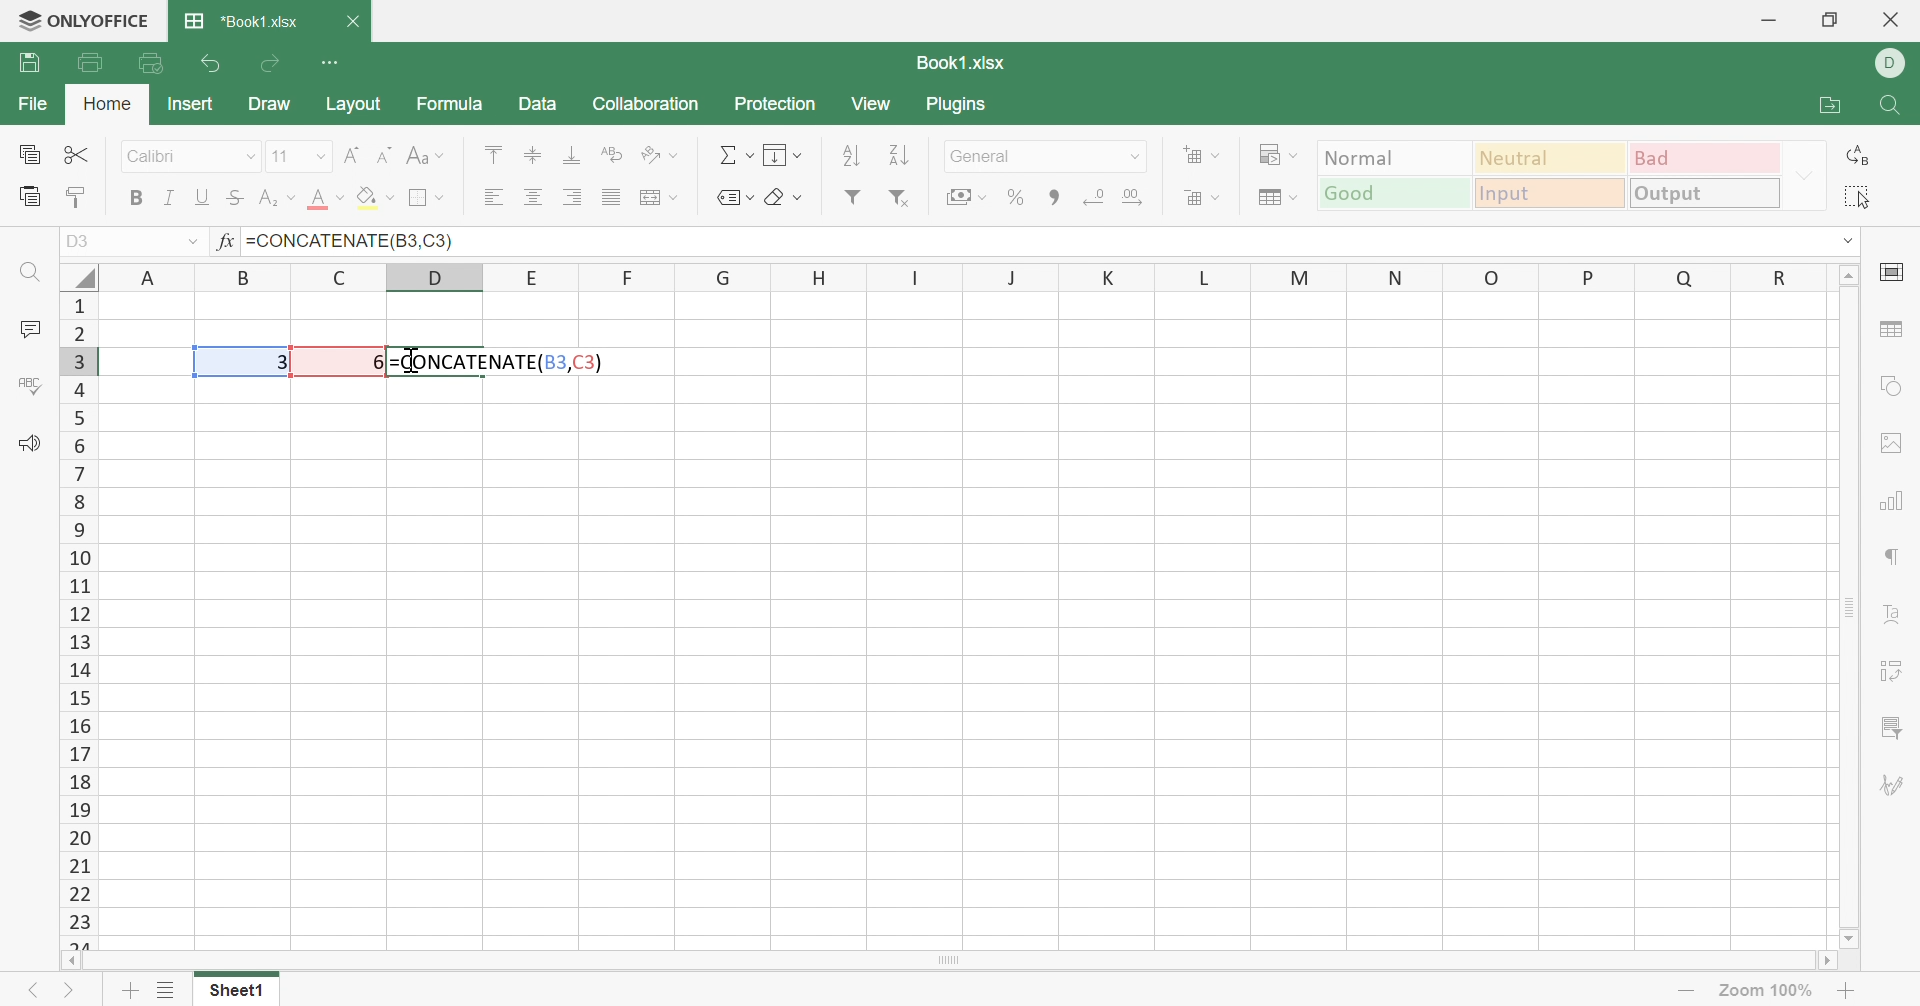 The height and width of the screenshot is (1006, 1920). Describe the element at coordinates (1894, 787) in the screenshot. I see `Signature settings` at that location.